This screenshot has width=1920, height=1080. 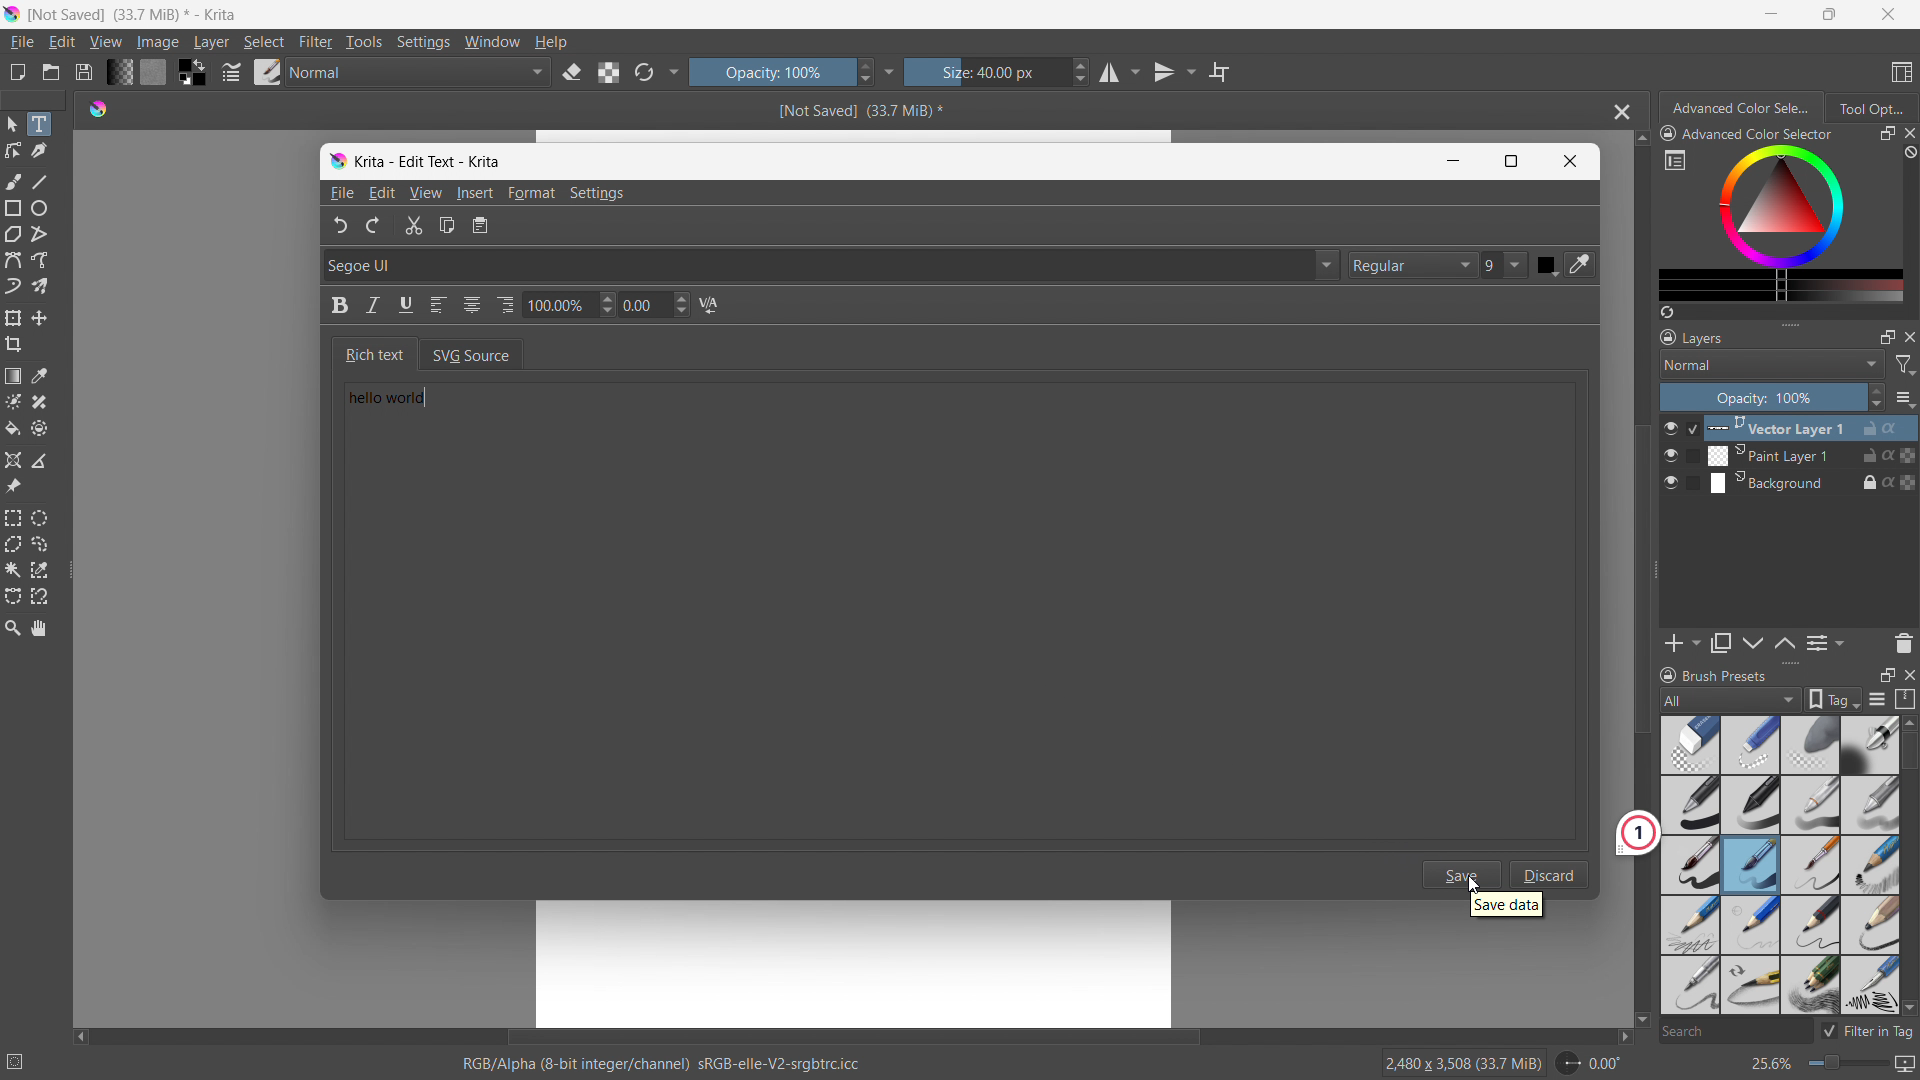 What do you see at coordinates (1908, 153) in the screenshot?
I see `clear all color history` at bounding box center [1908, 153].